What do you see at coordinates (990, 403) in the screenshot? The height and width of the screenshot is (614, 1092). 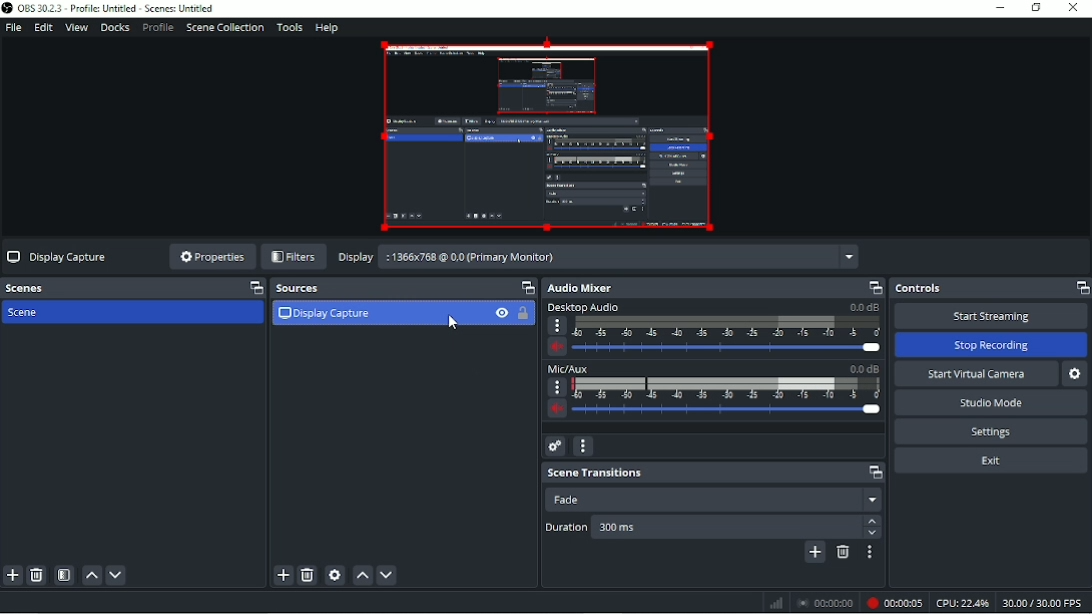 I see `Studio mode` at bounding box center [990, 403].